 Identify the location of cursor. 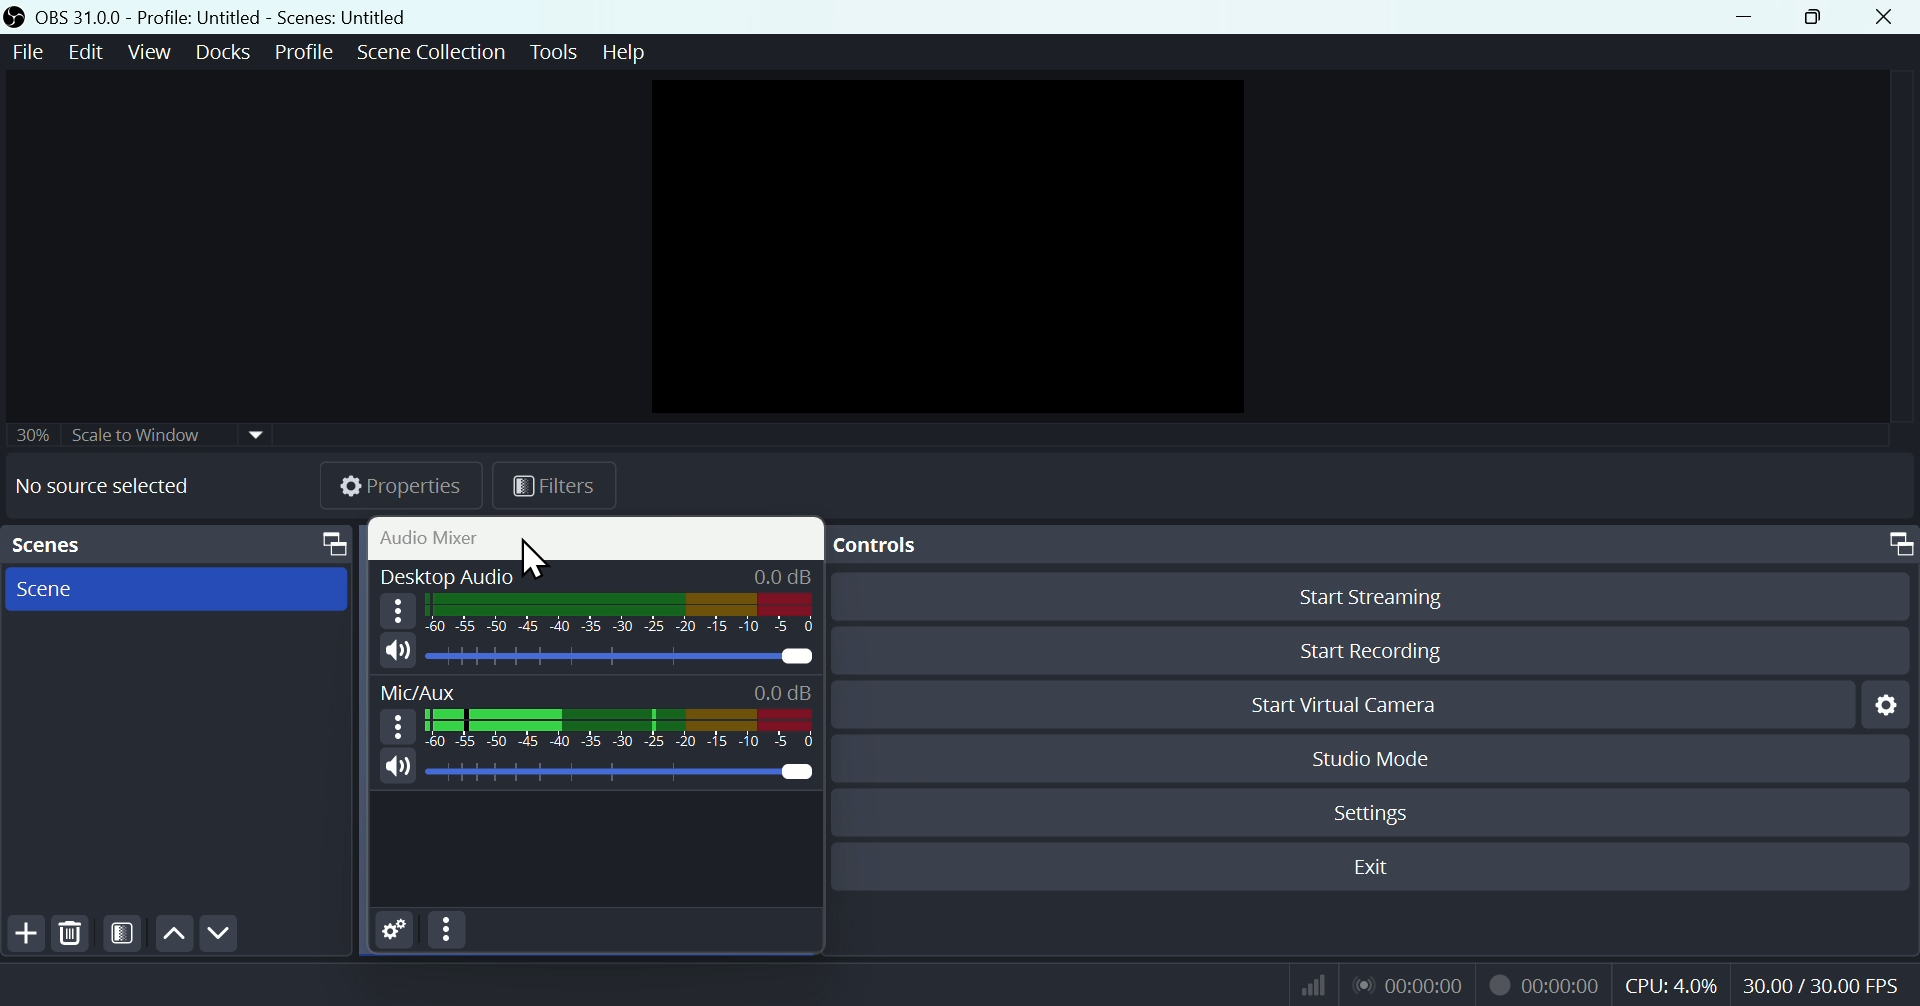
(534, 561).